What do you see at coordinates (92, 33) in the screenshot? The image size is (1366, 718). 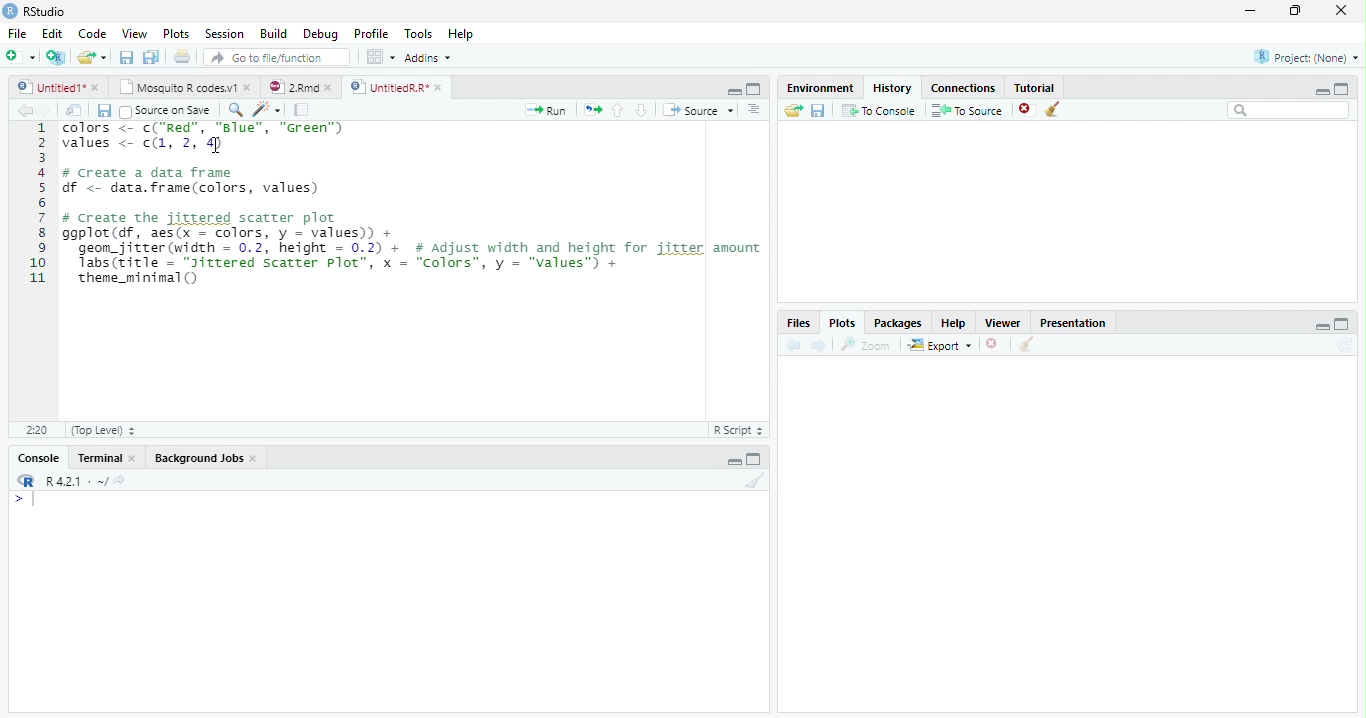 I see `Code` at bounding box center [92, 33].